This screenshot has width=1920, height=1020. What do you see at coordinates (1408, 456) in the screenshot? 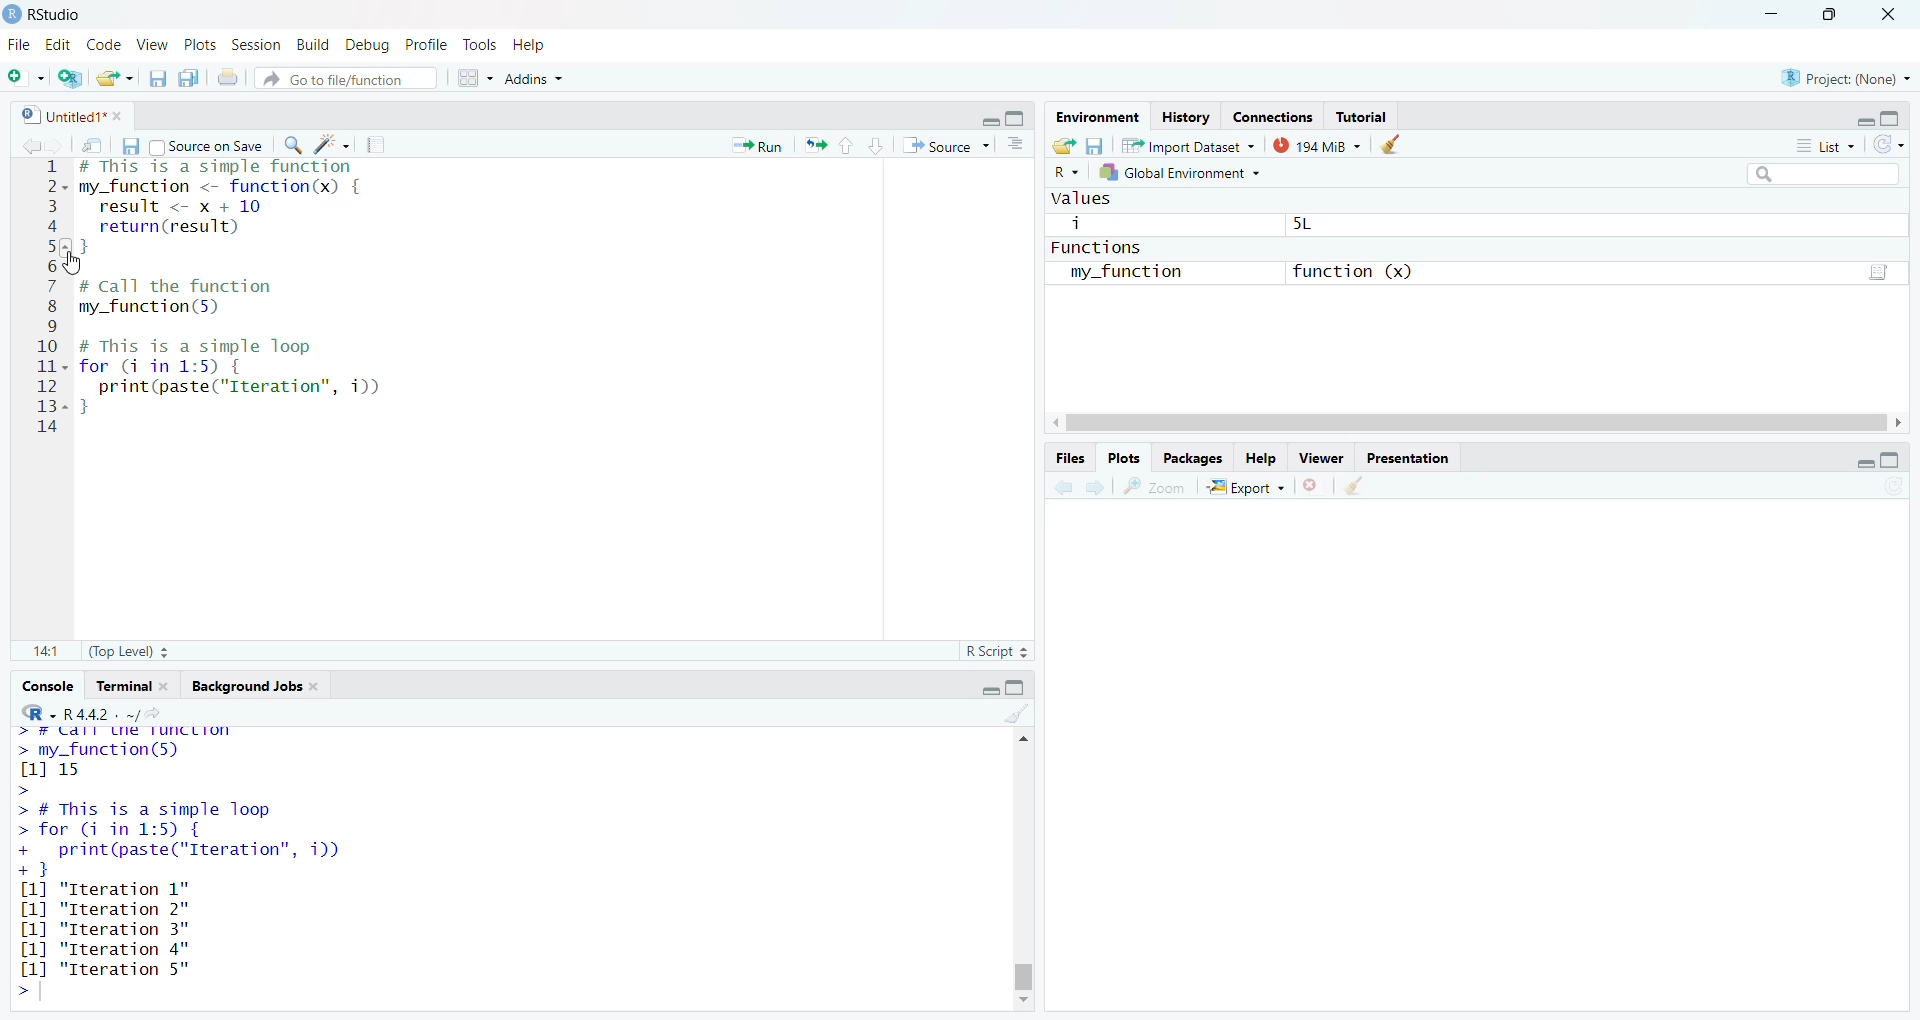
I see `presentation` at bounding box center [1408, 456].